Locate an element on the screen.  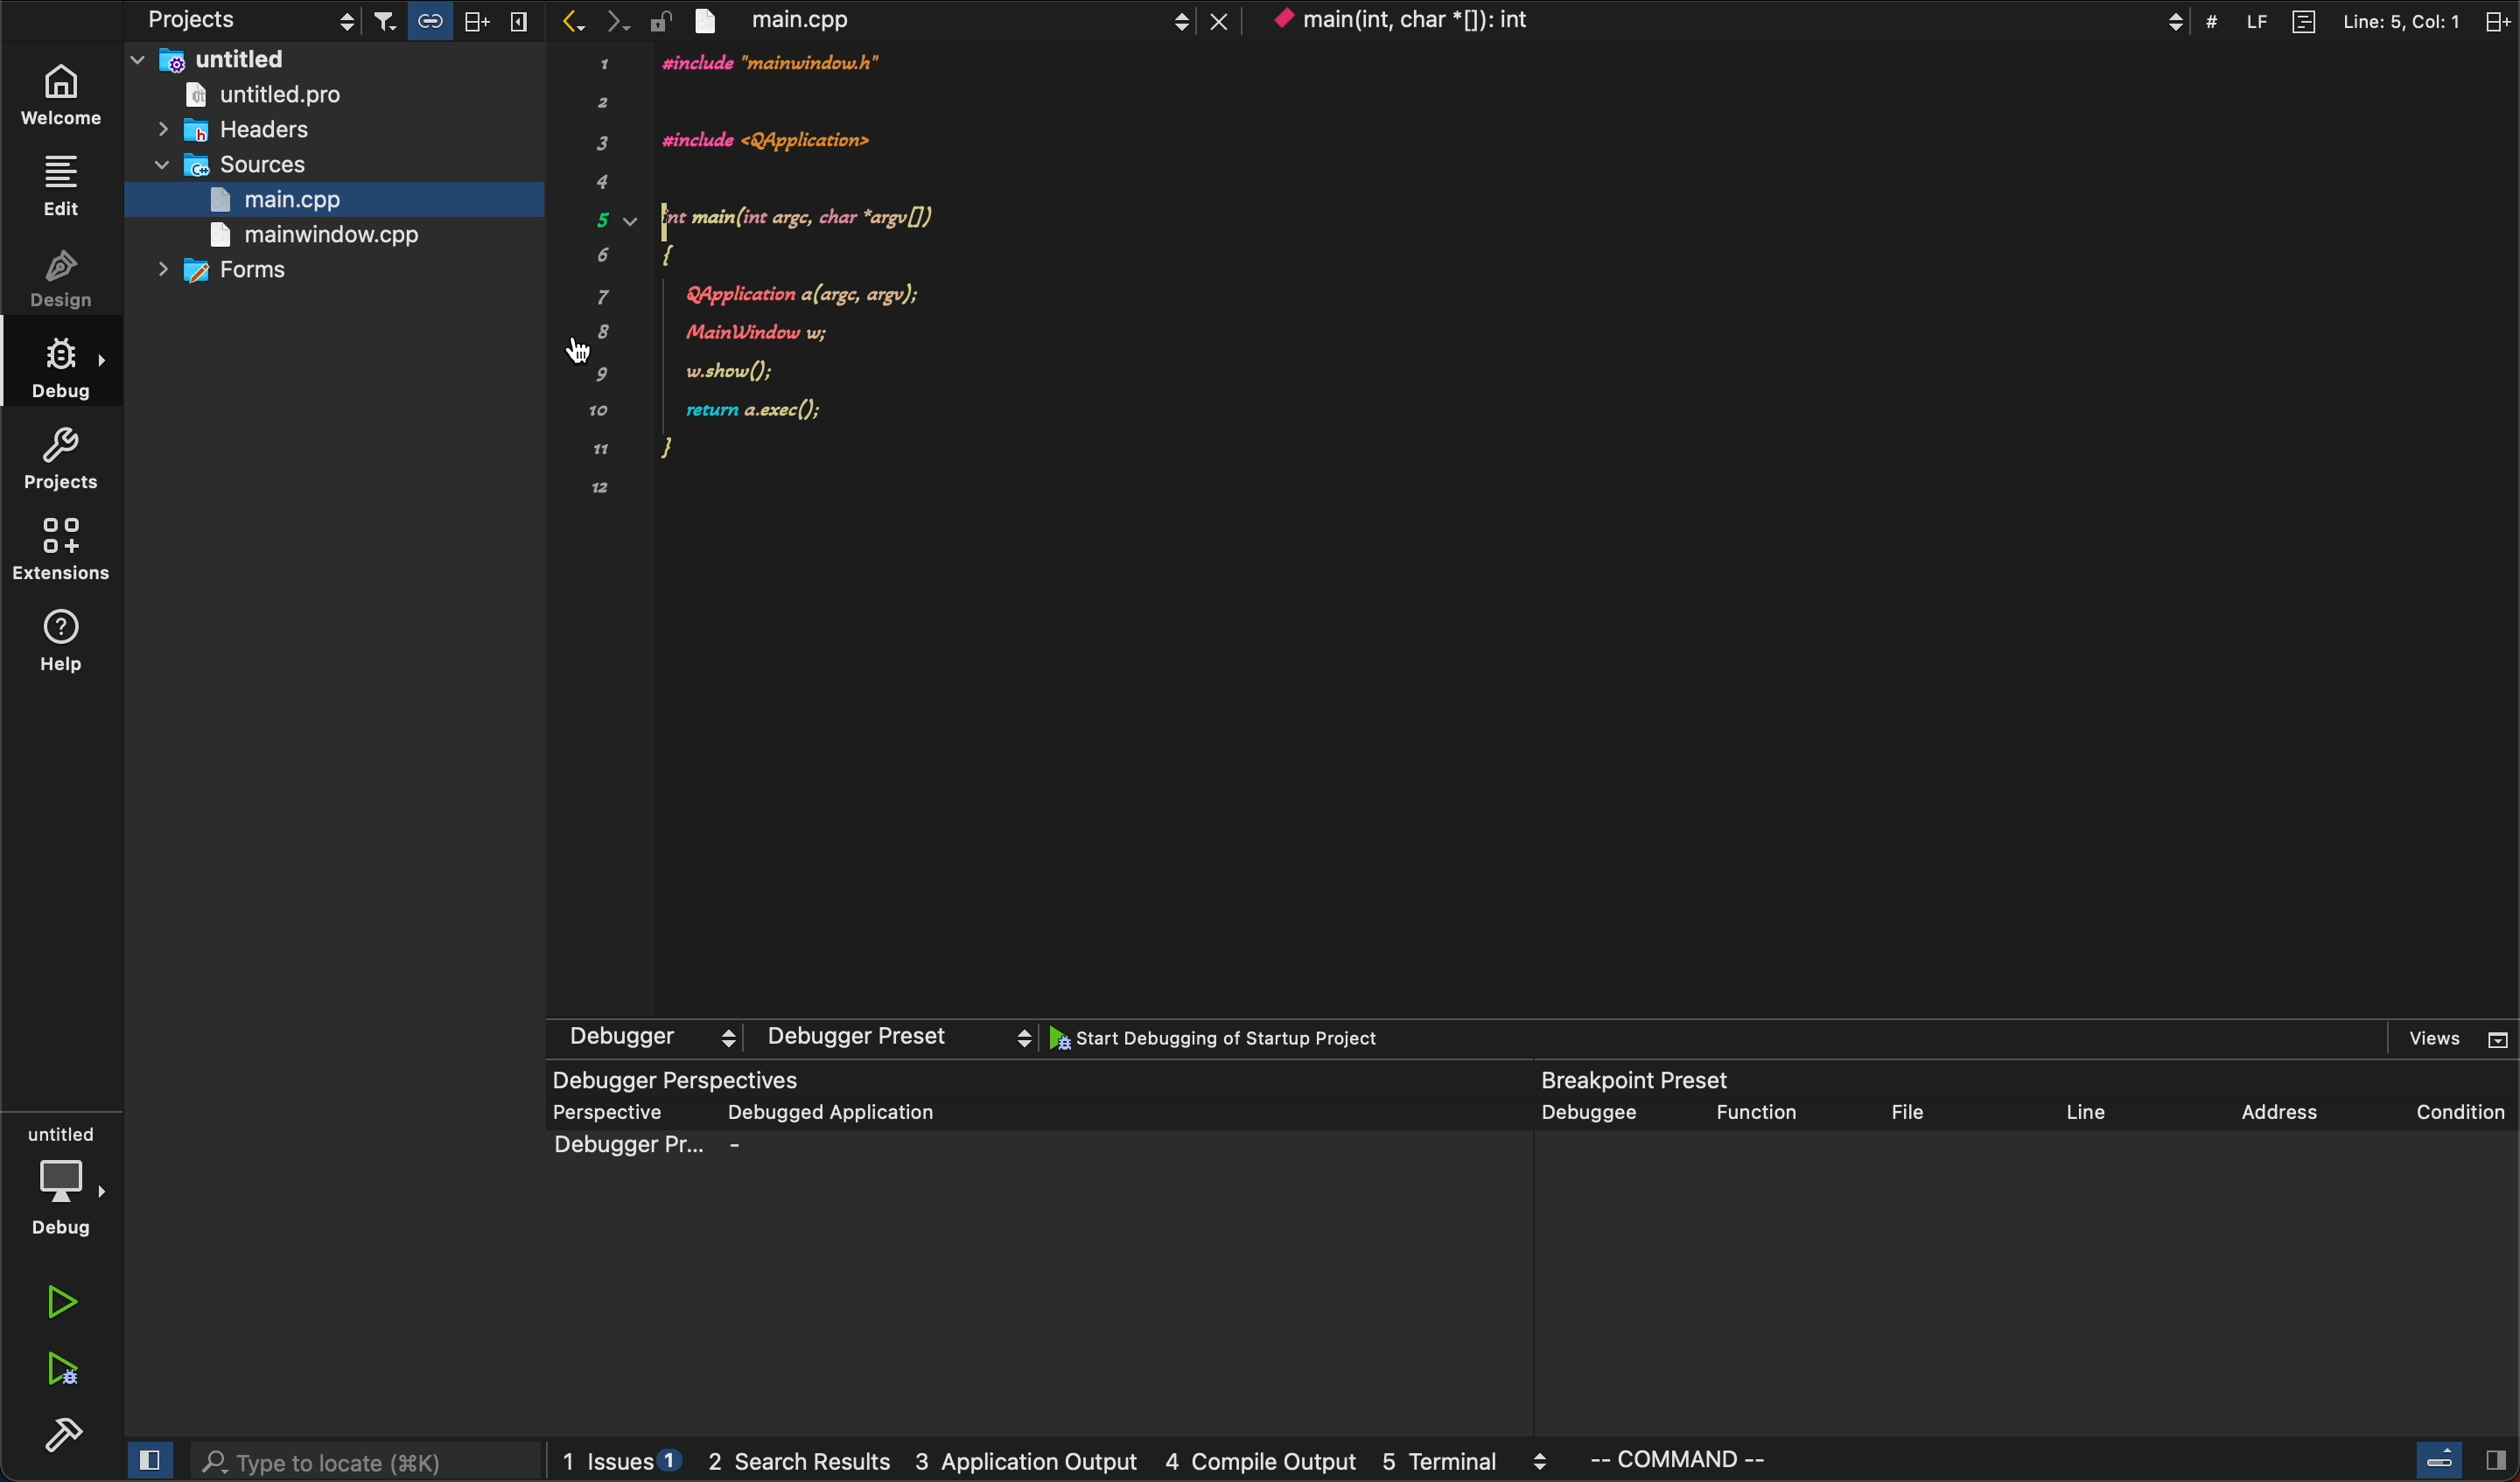
breakpoint present is located at coordinates (2018, 1248).